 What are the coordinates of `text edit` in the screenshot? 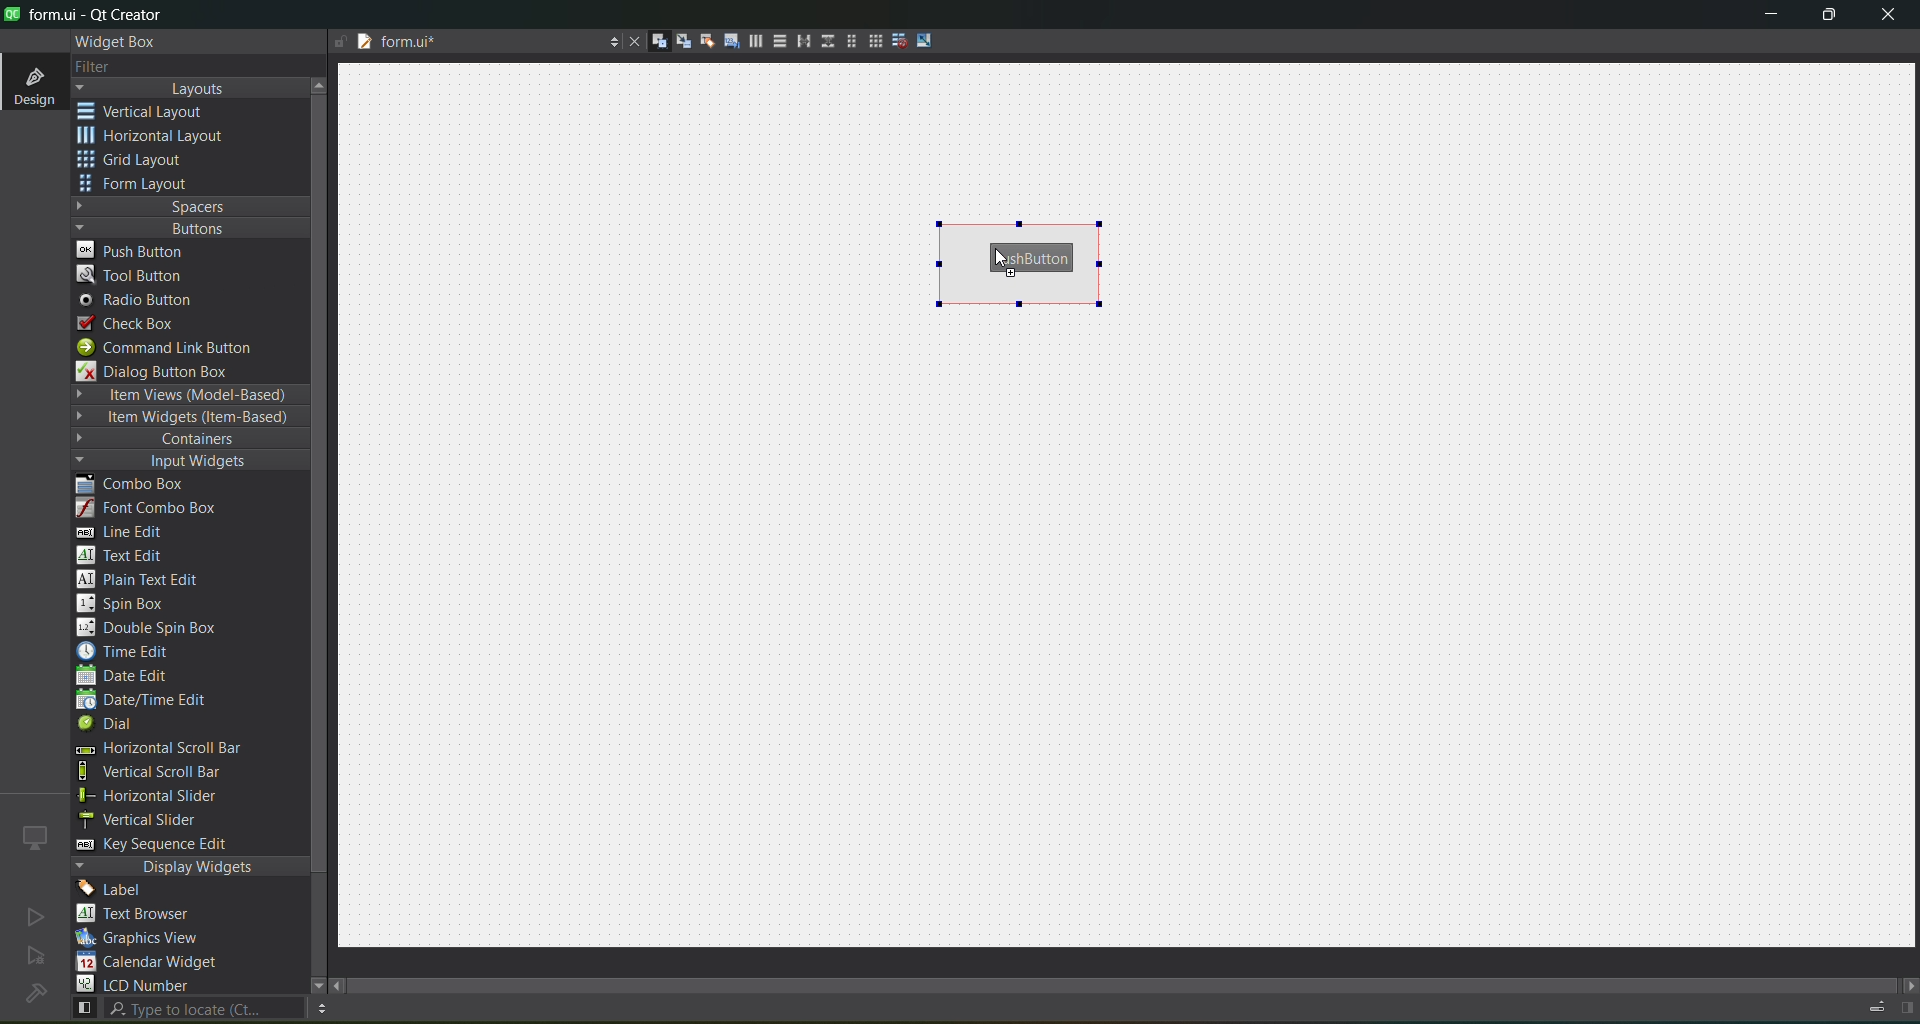 It's located at (126, 554).